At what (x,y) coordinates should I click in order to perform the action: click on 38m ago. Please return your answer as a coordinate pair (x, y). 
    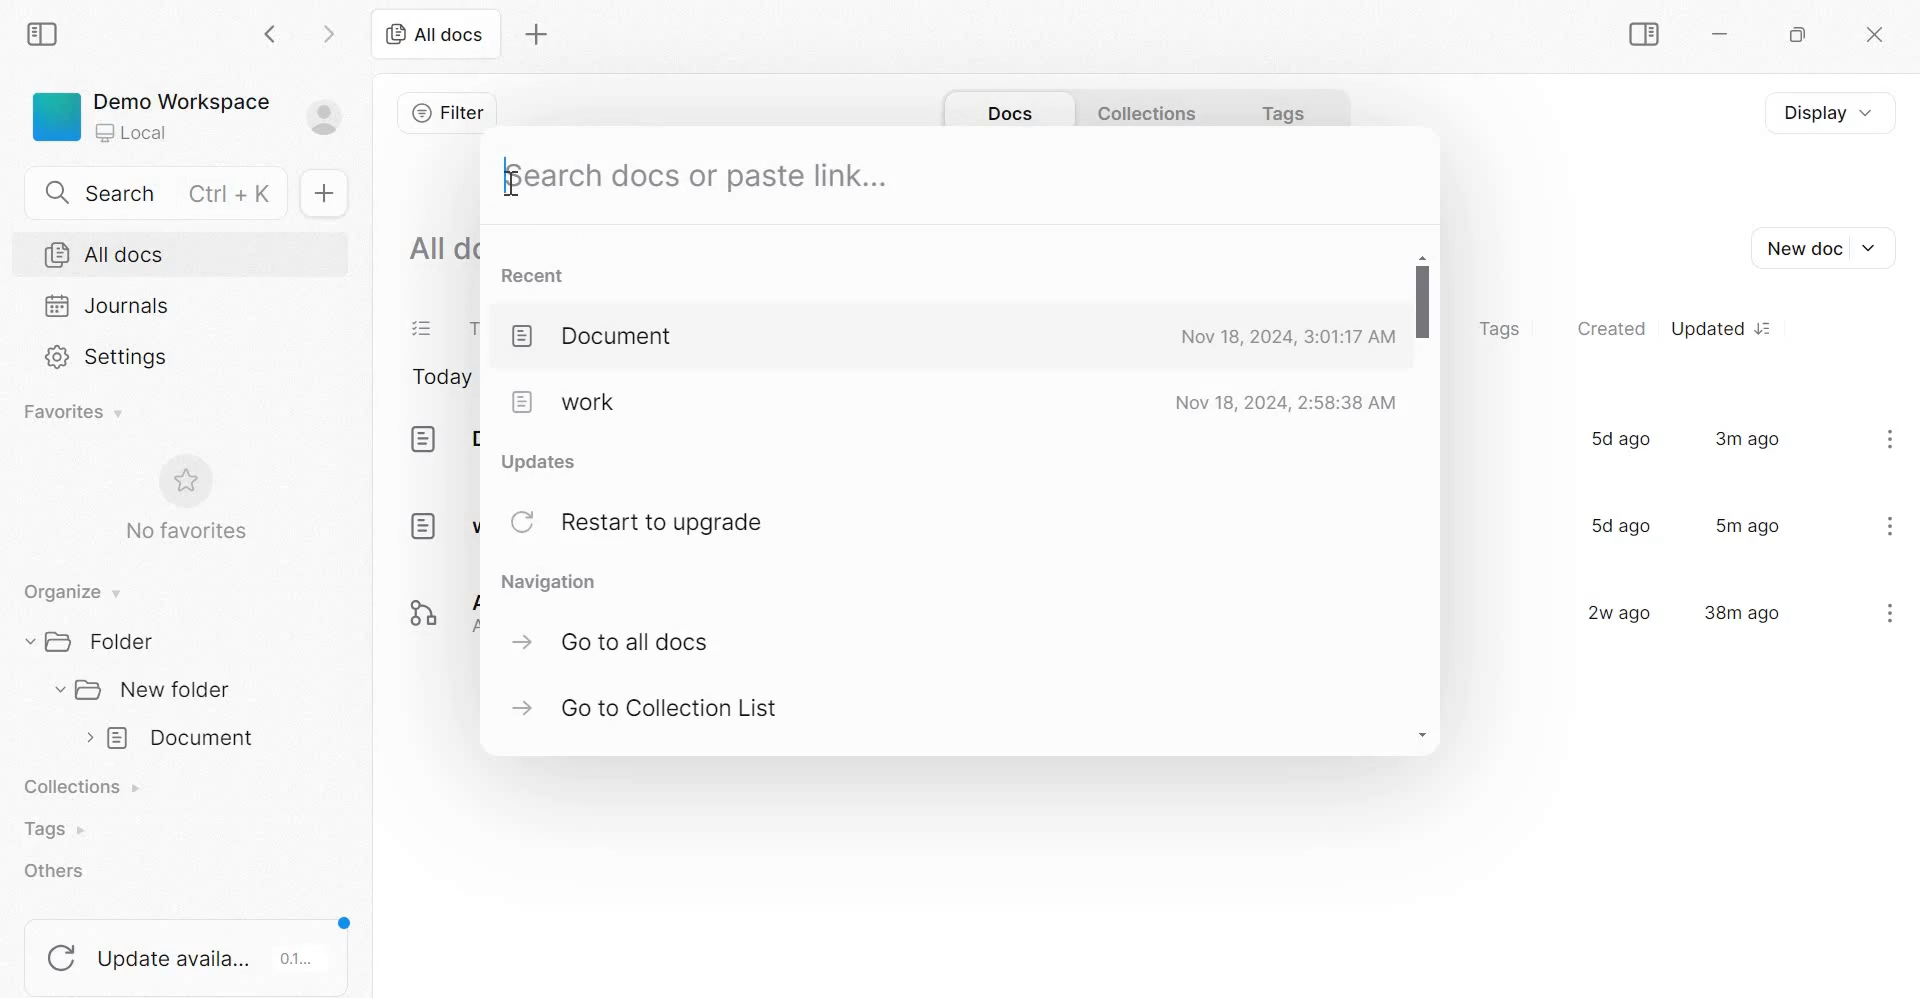
    Looking at the image, I should click on (1742, 611).